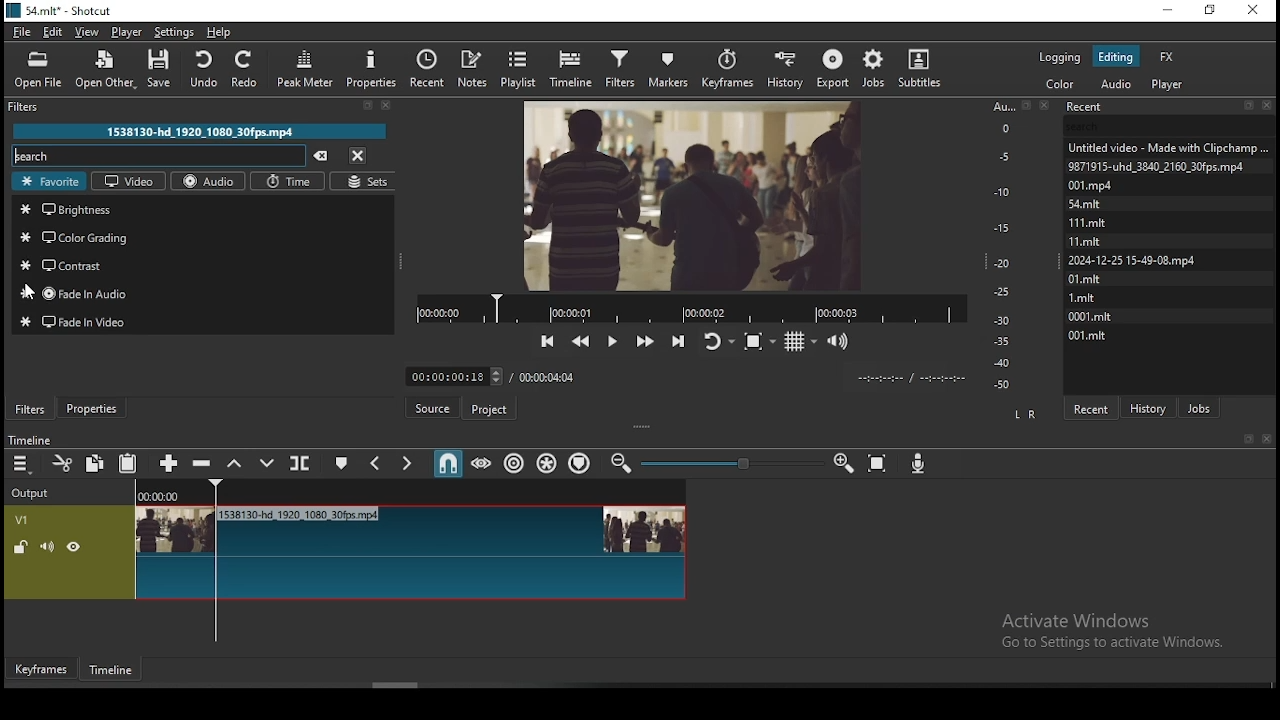 Image resolution: width=1280 pixels, height=720 pixels. Describe the element at coordinates (28, 439) in the screenshot. I see `timeline` at that location.